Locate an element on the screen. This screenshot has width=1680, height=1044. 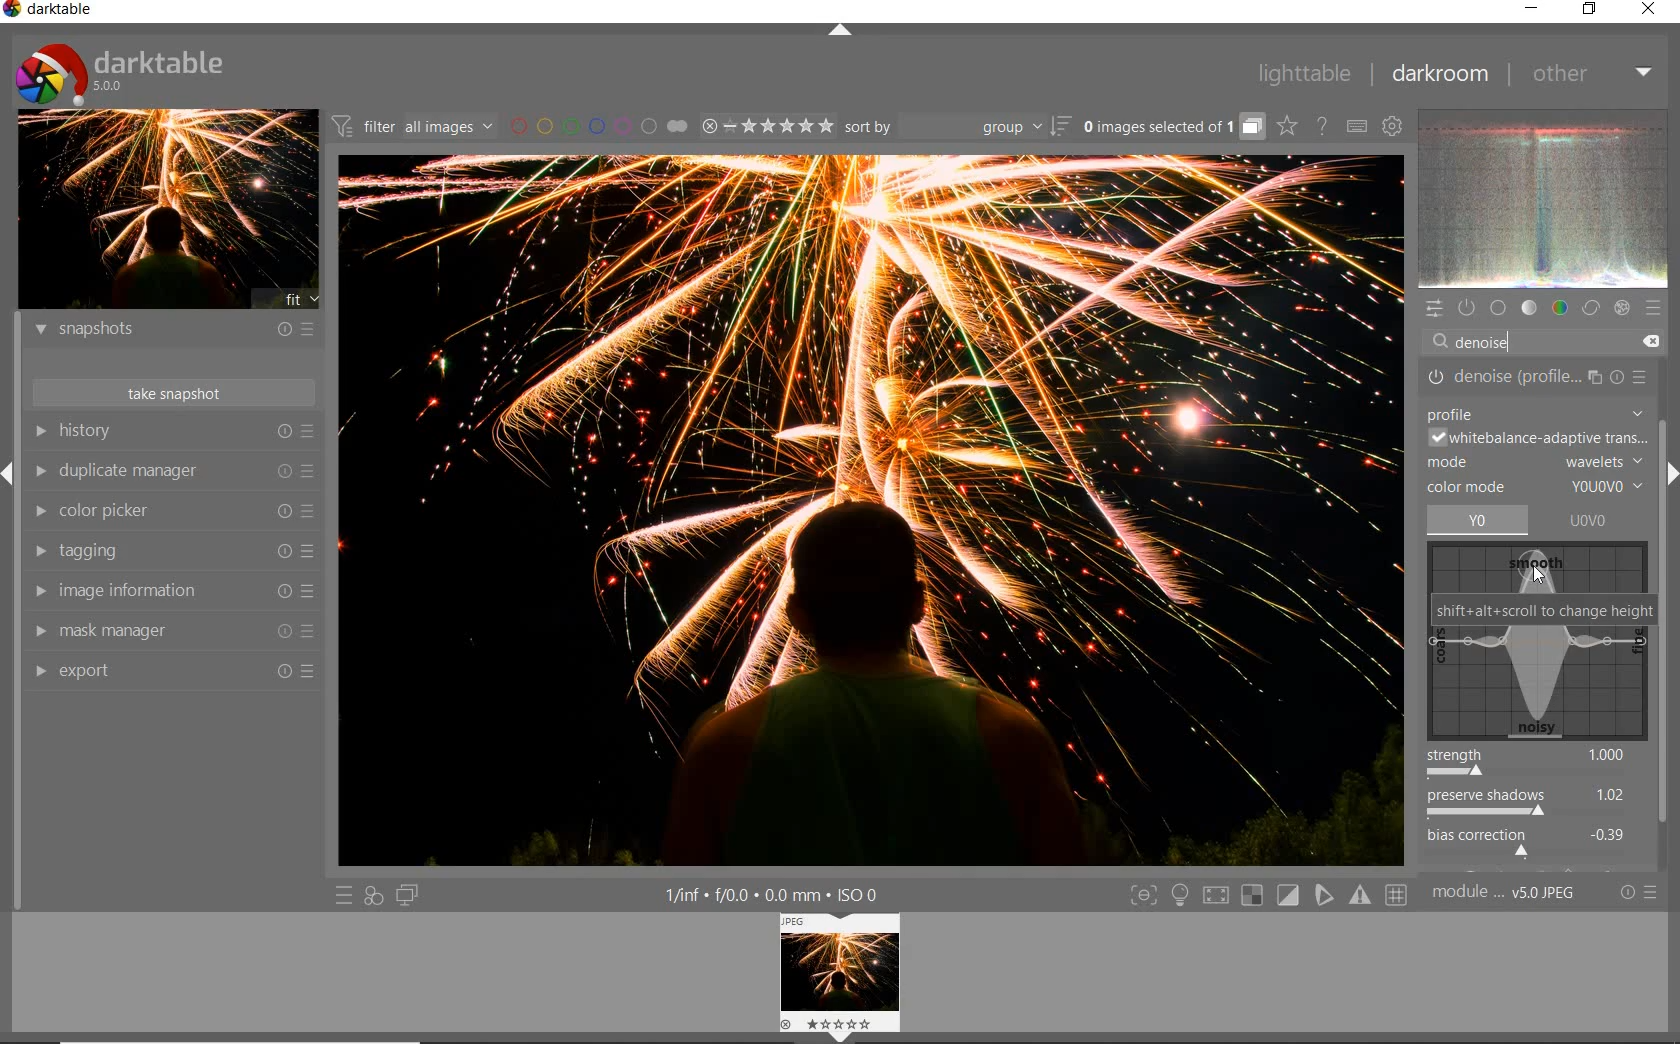
bias correction is located at coordinates (1533, 845).